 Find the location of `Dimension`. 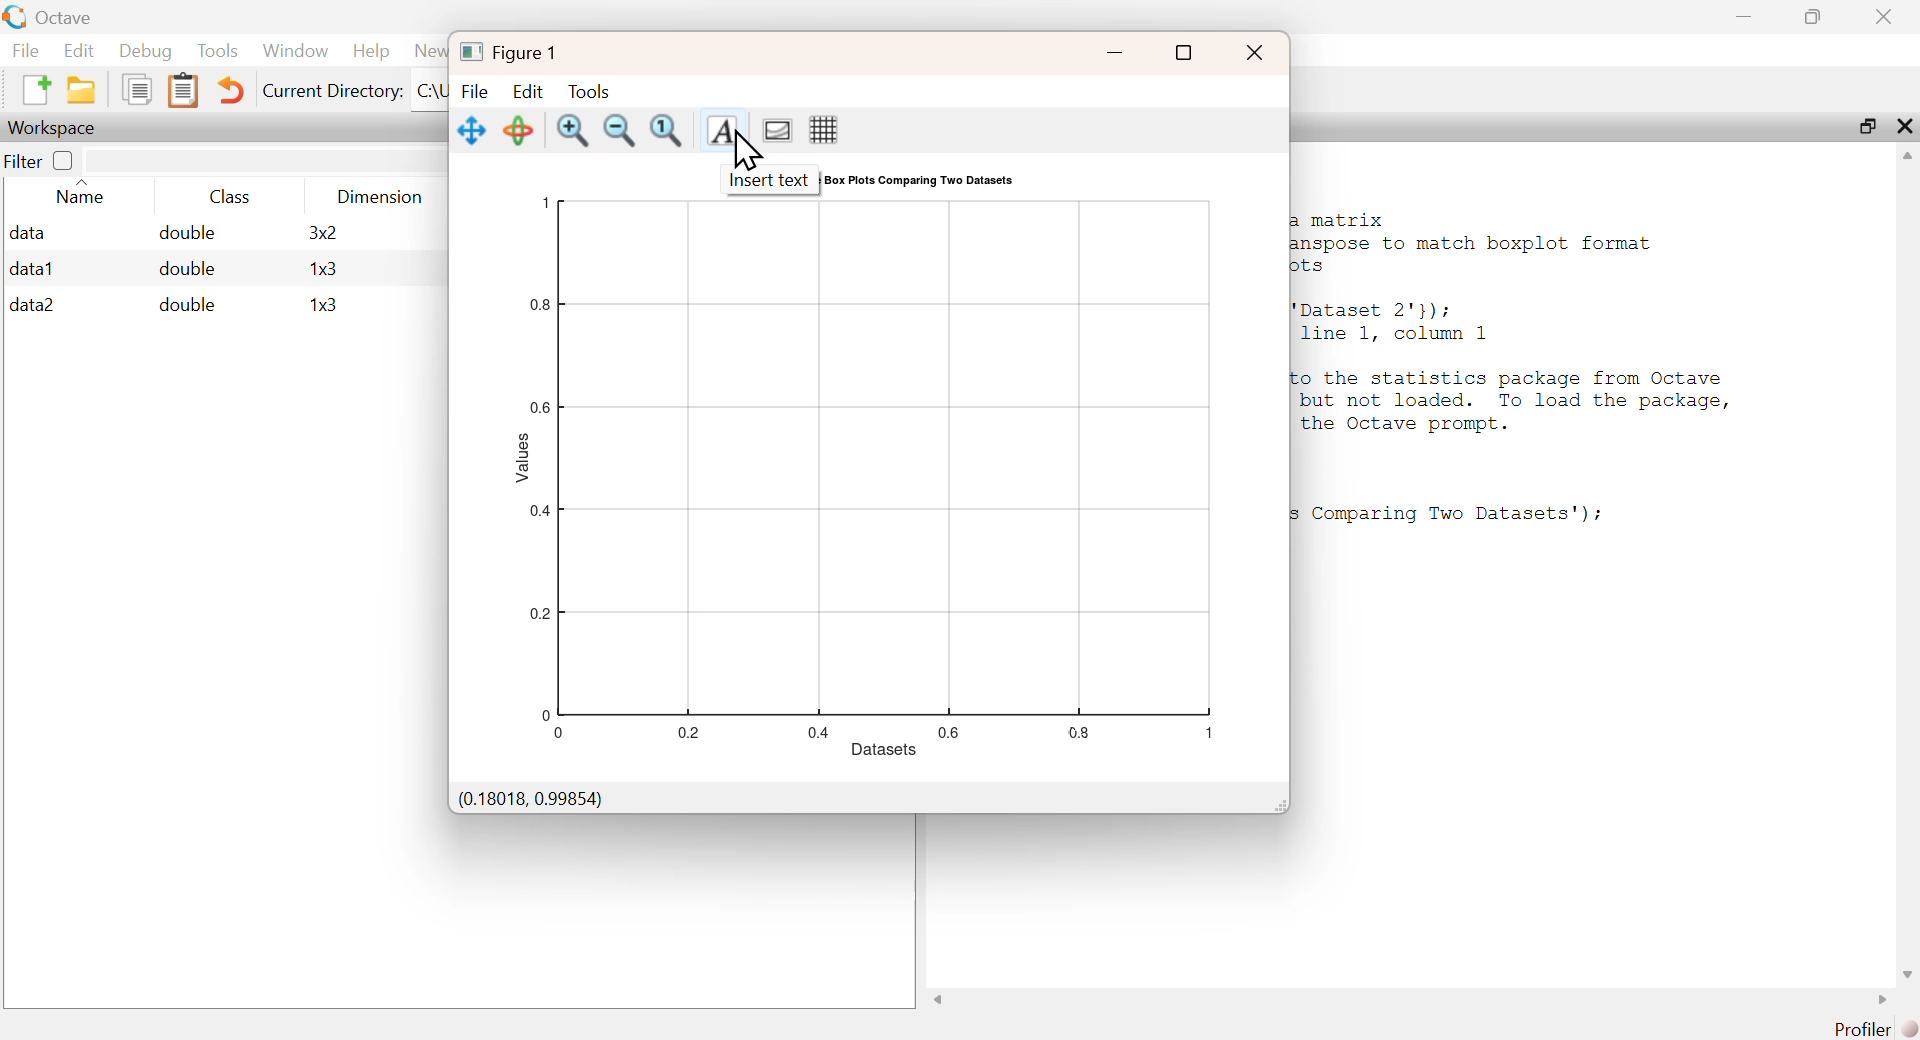

Dimension is located at coordinates (380, 197).